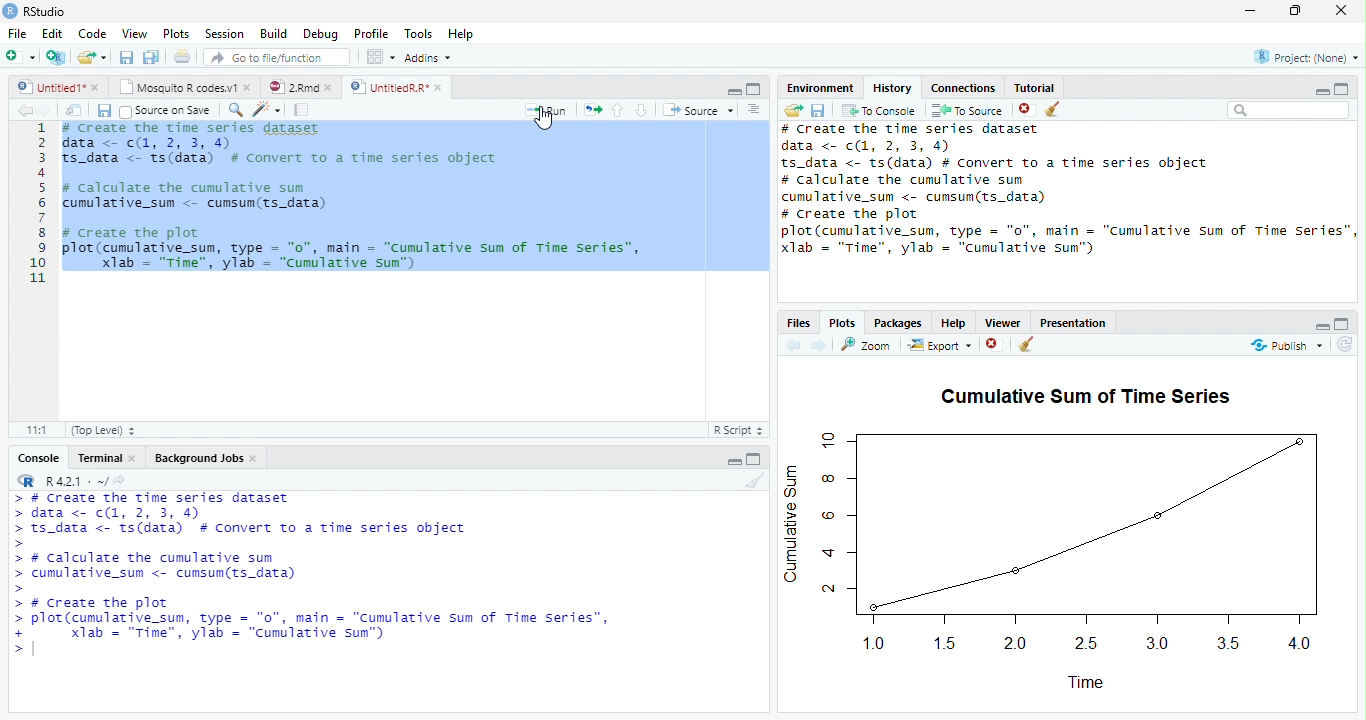 The width and height of the screenshot is (1366, 720). What do you see at coordinates (992, 344) in the screenshot?
I see `Delete` at bounding box center [992, 344].